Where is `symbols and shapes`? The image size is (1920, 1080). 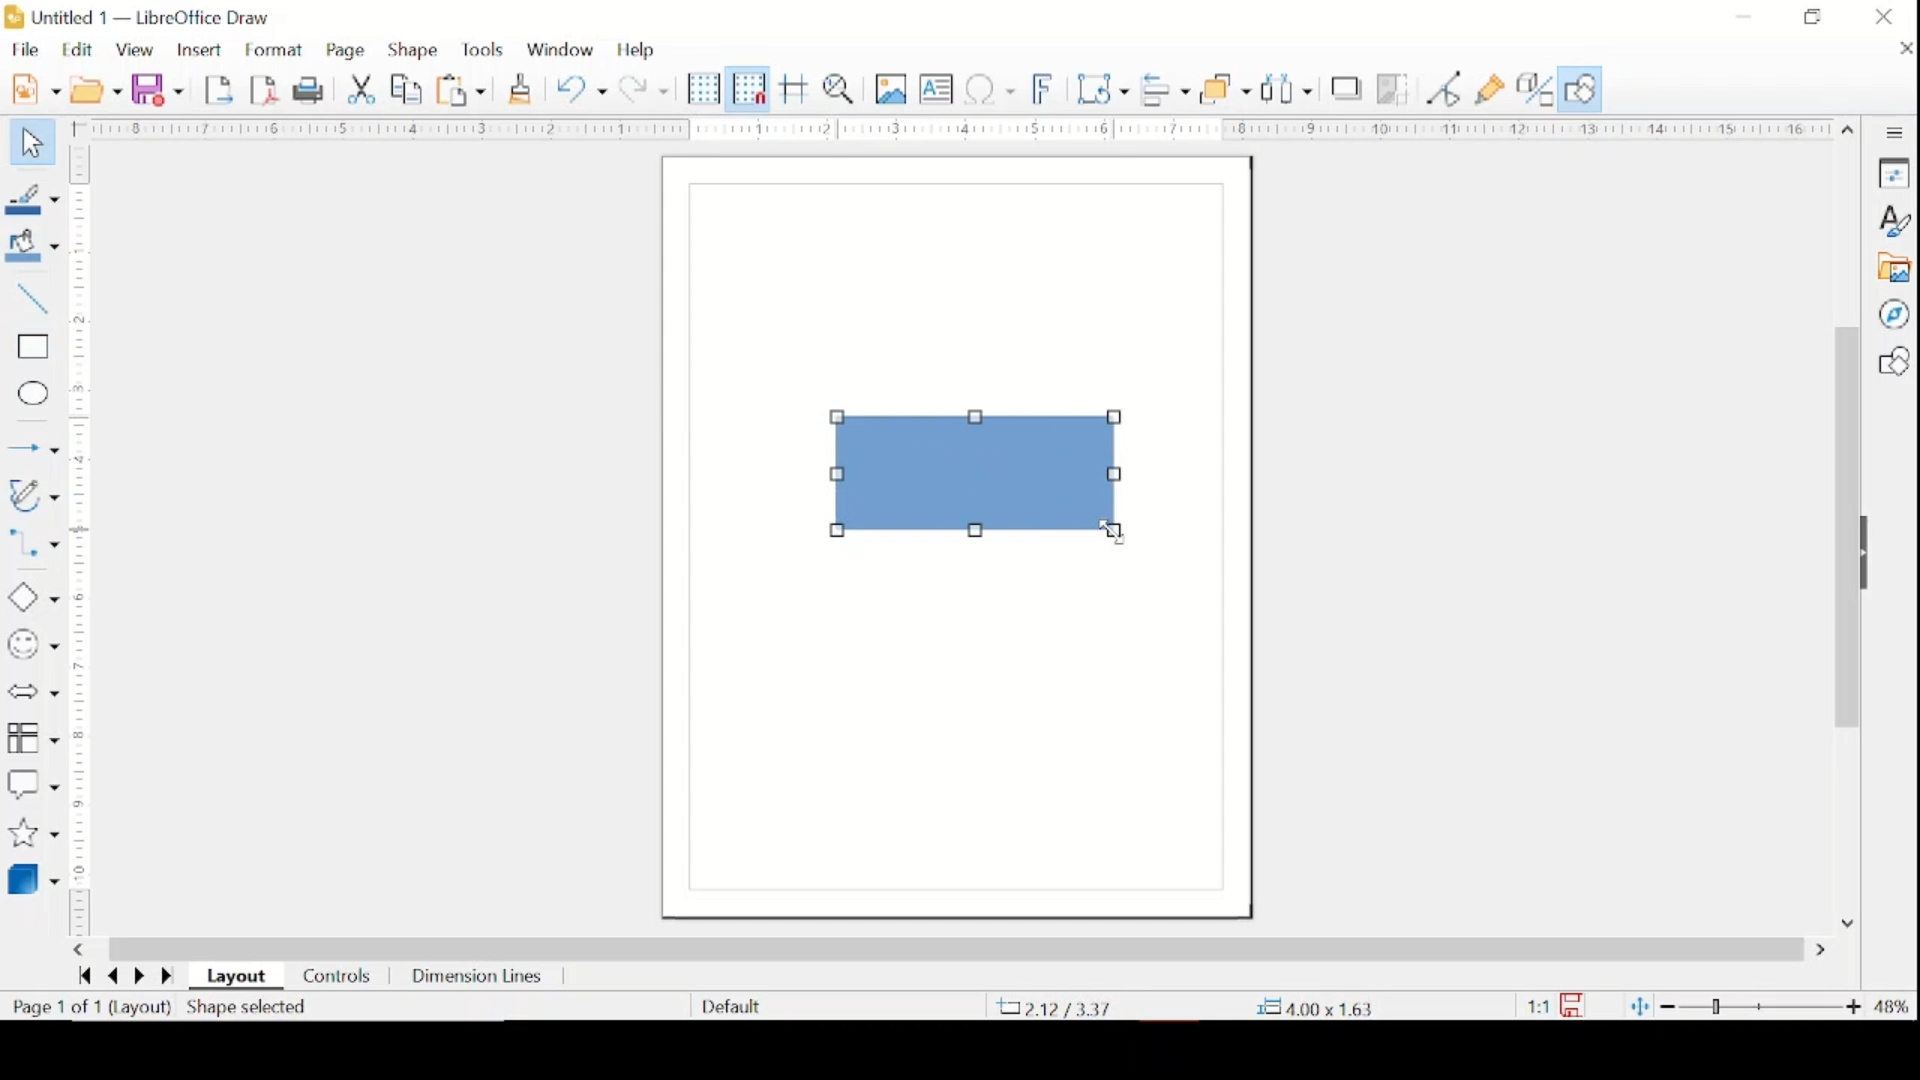 symbols and shapes is located at coordinates (32, 645).